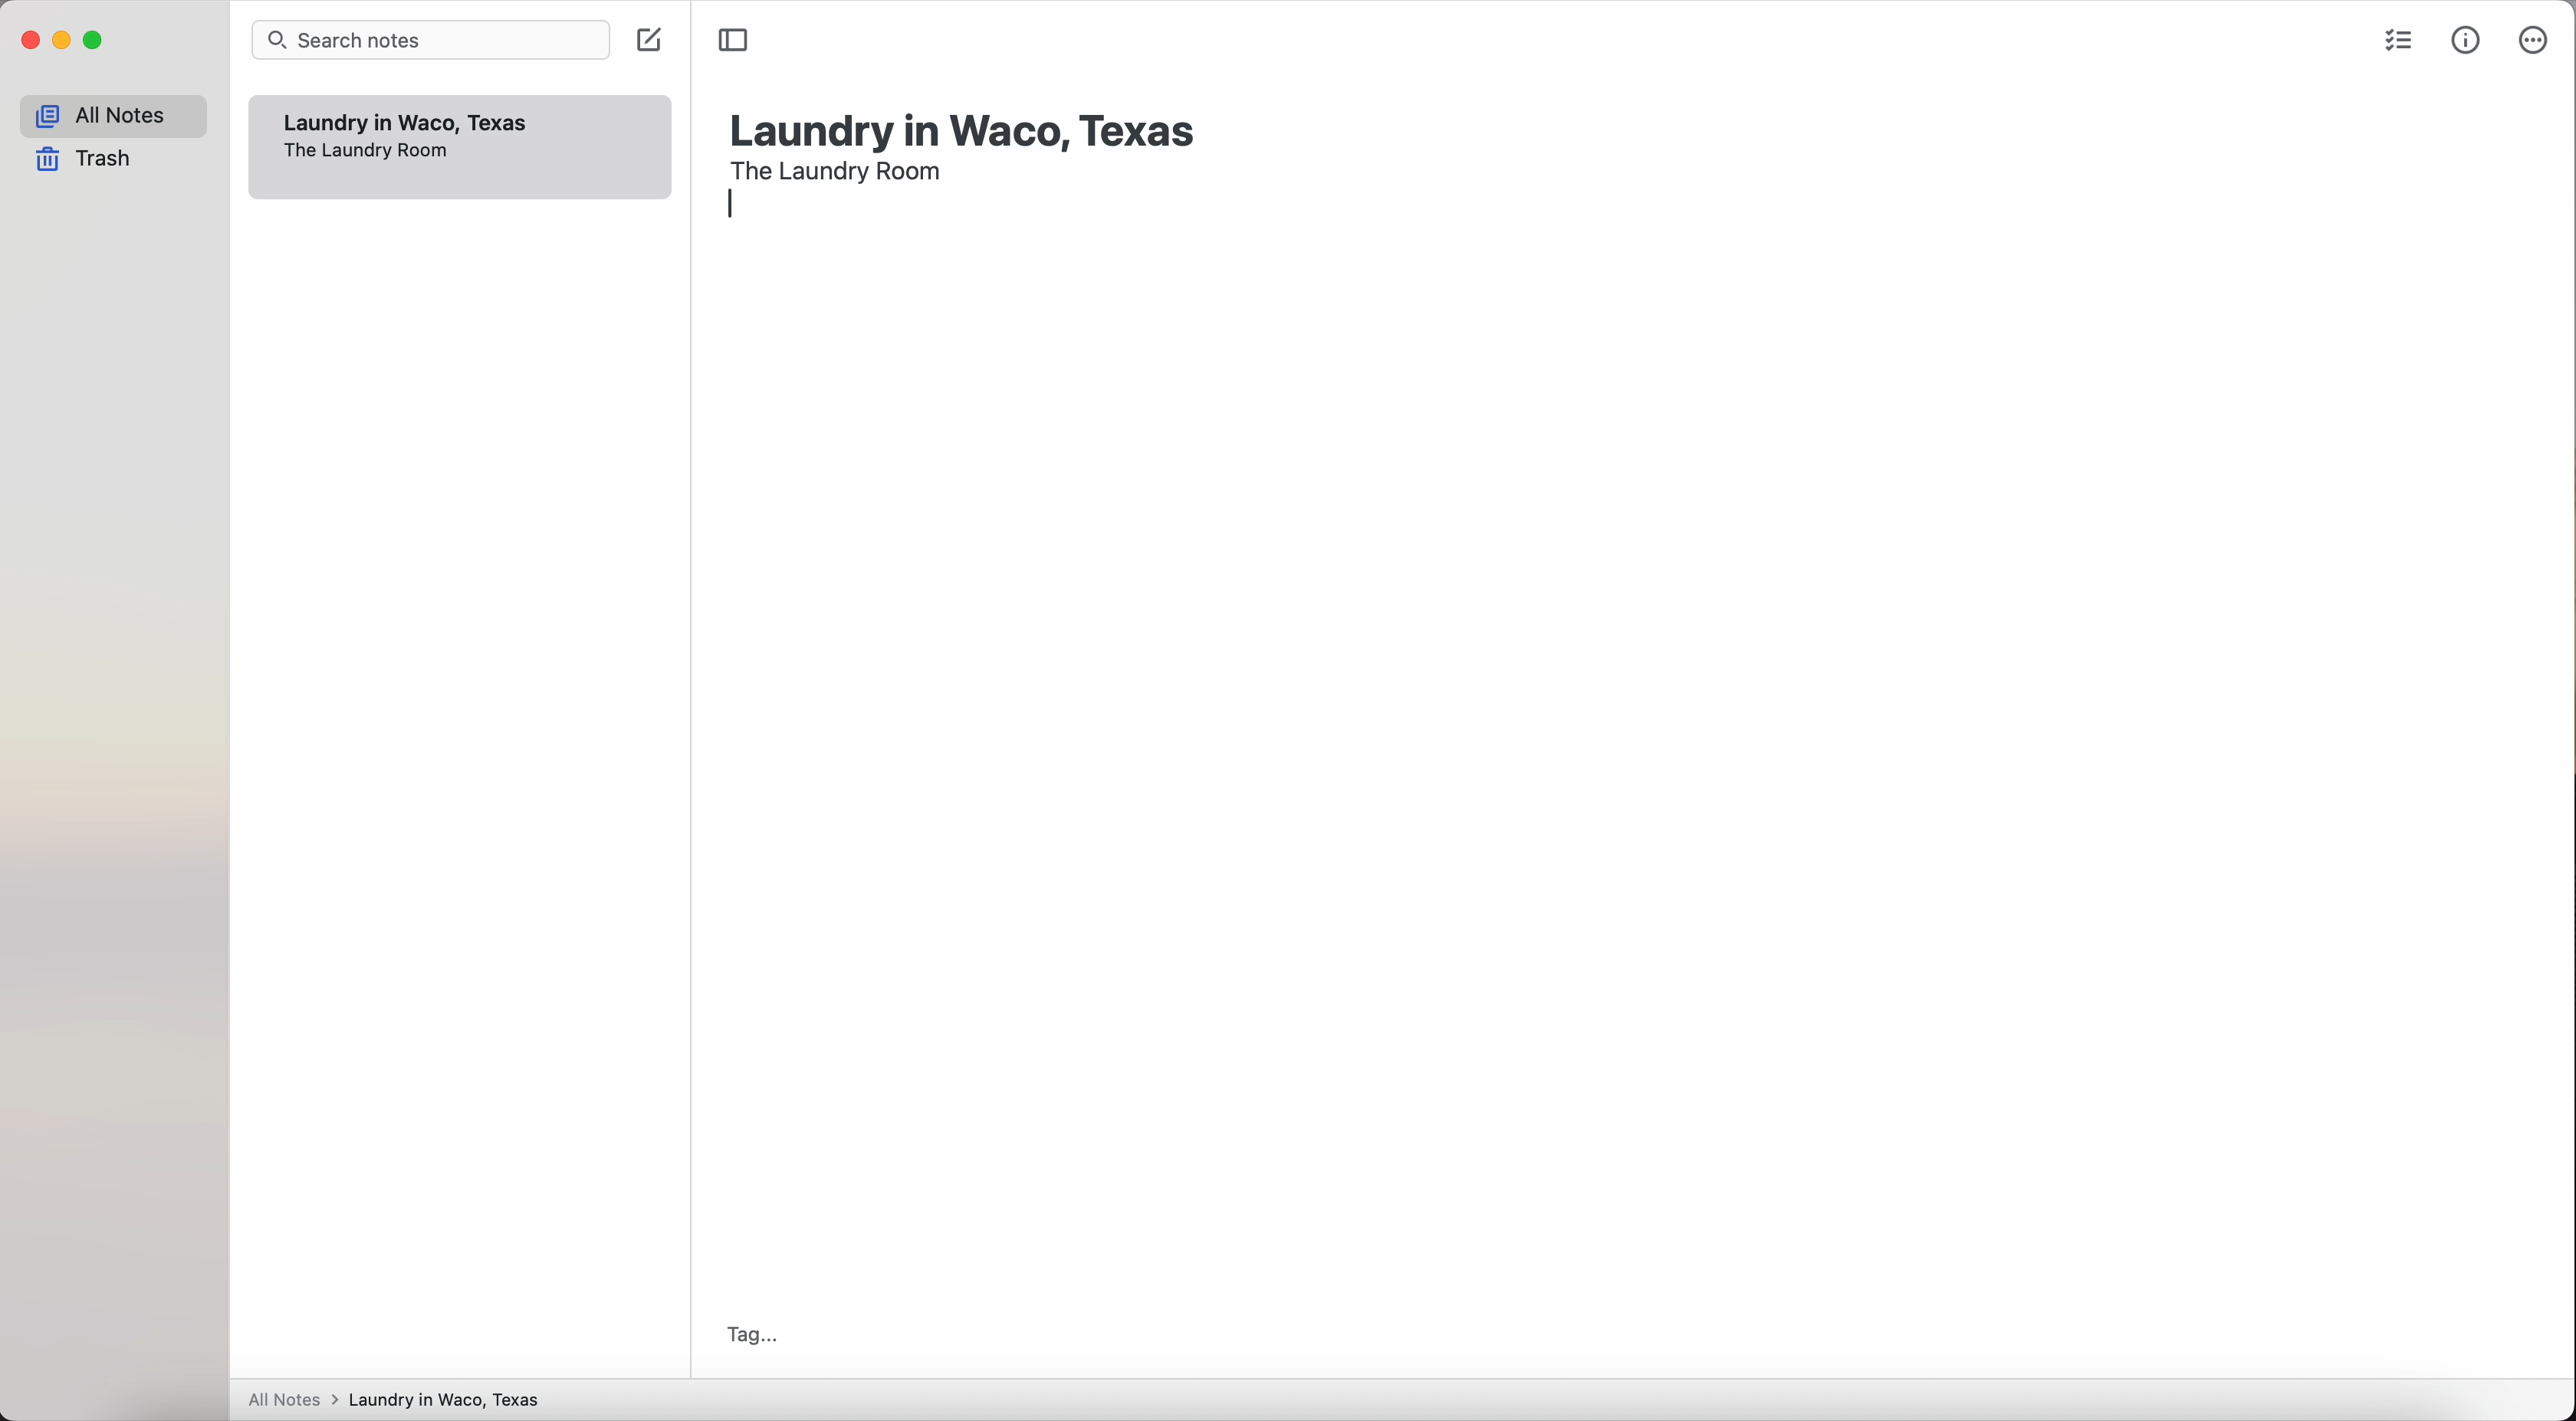  I want to click on All notes > Laundry in Waco, Texas, so click(403, 1401).